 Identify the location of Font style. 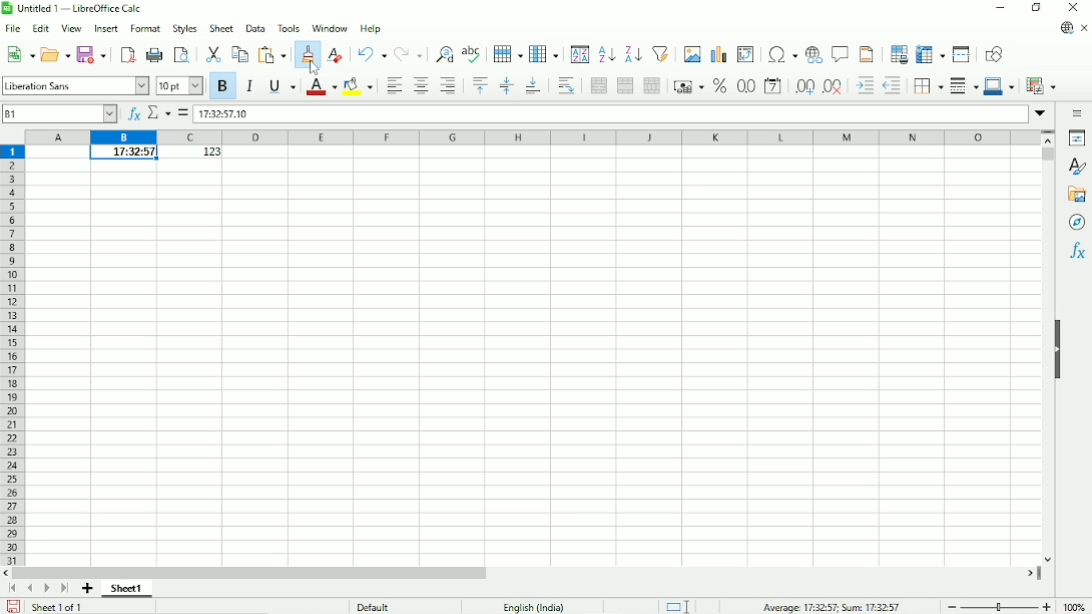
(76, 85).